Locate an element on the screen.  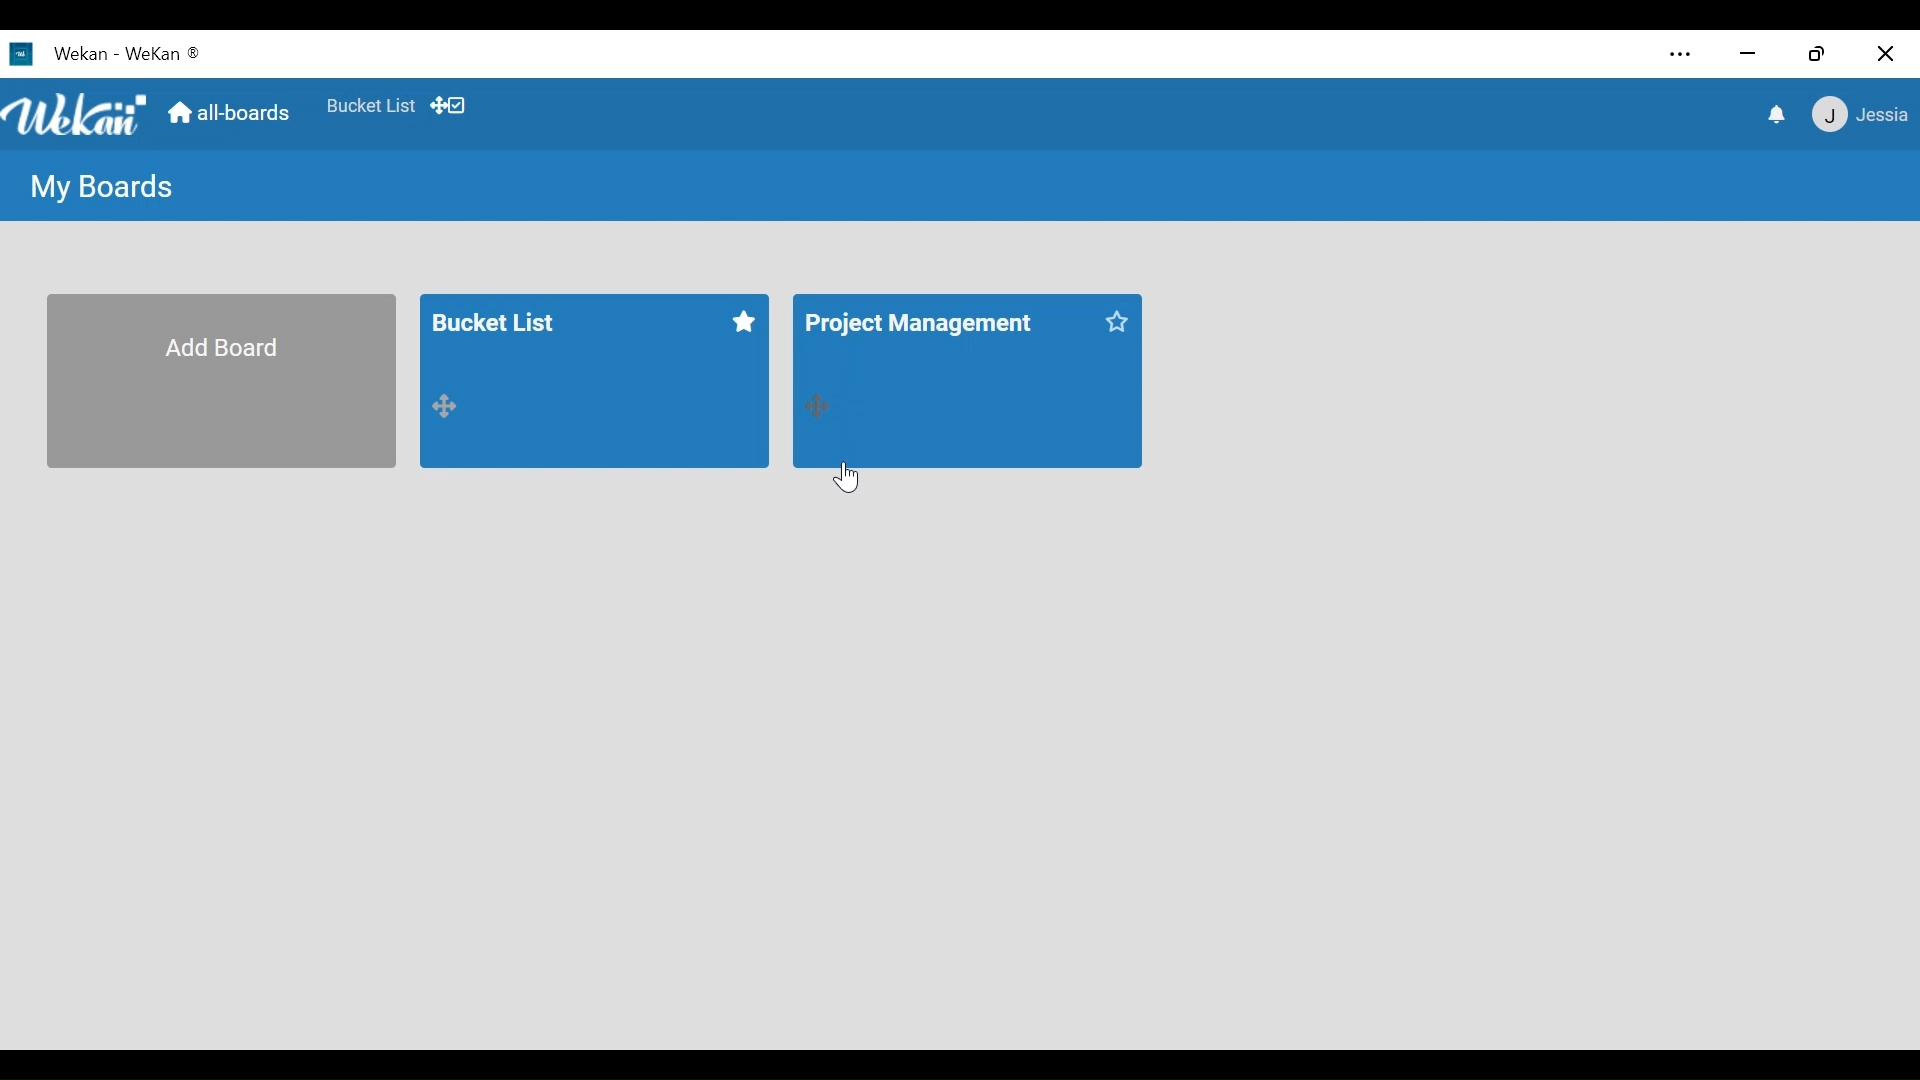
Cursor is located at coordinates (850, 477).